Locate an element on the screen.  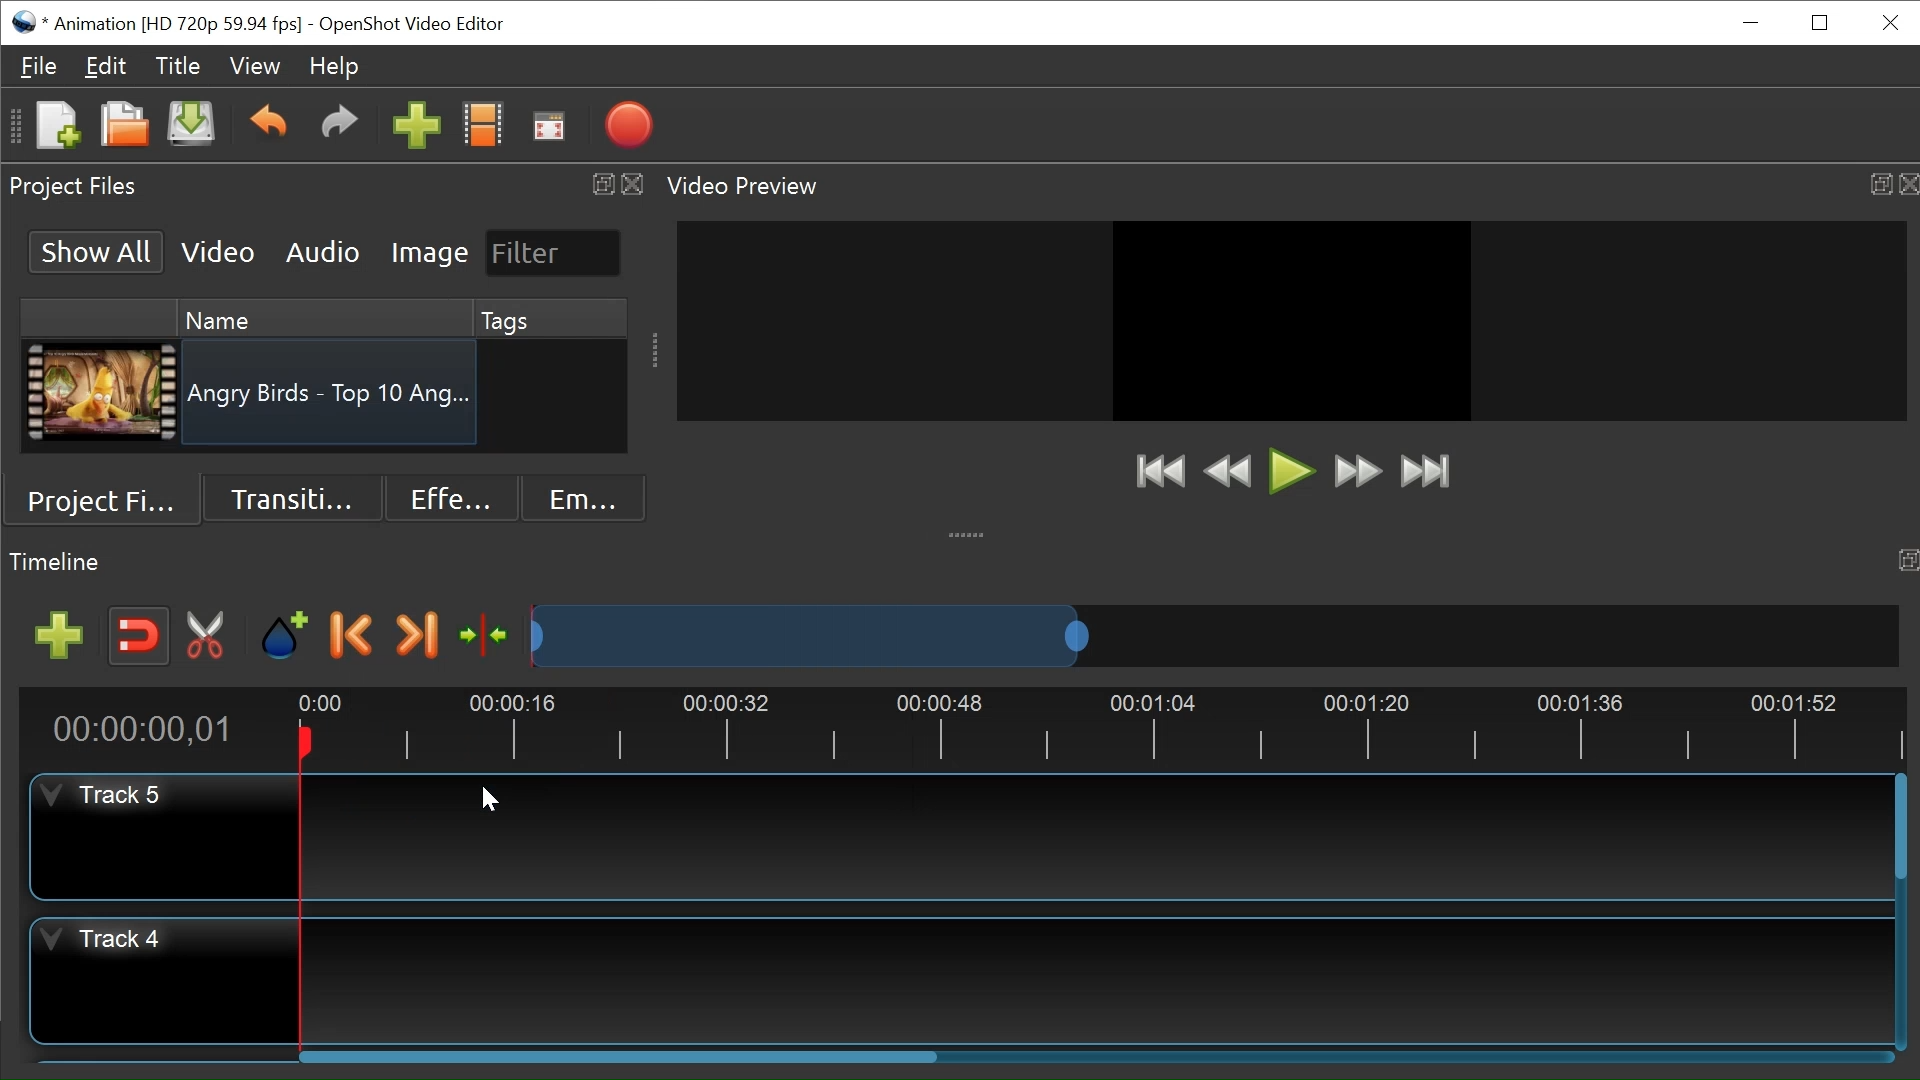
Maximize is located at coordinates (1908, 562).